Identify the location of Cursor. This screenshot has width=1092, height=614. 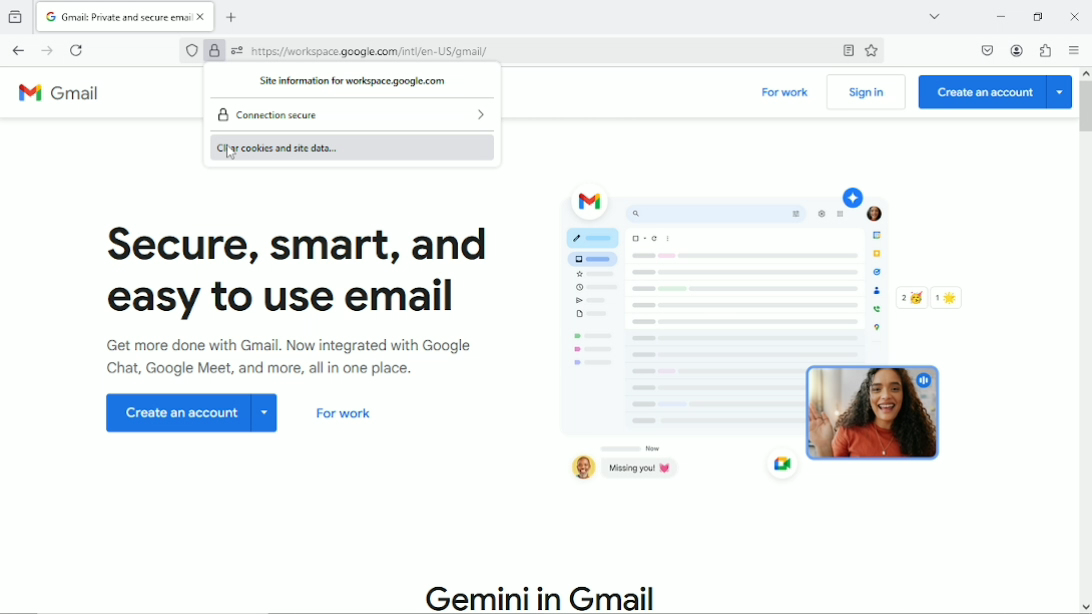
(231, 157).